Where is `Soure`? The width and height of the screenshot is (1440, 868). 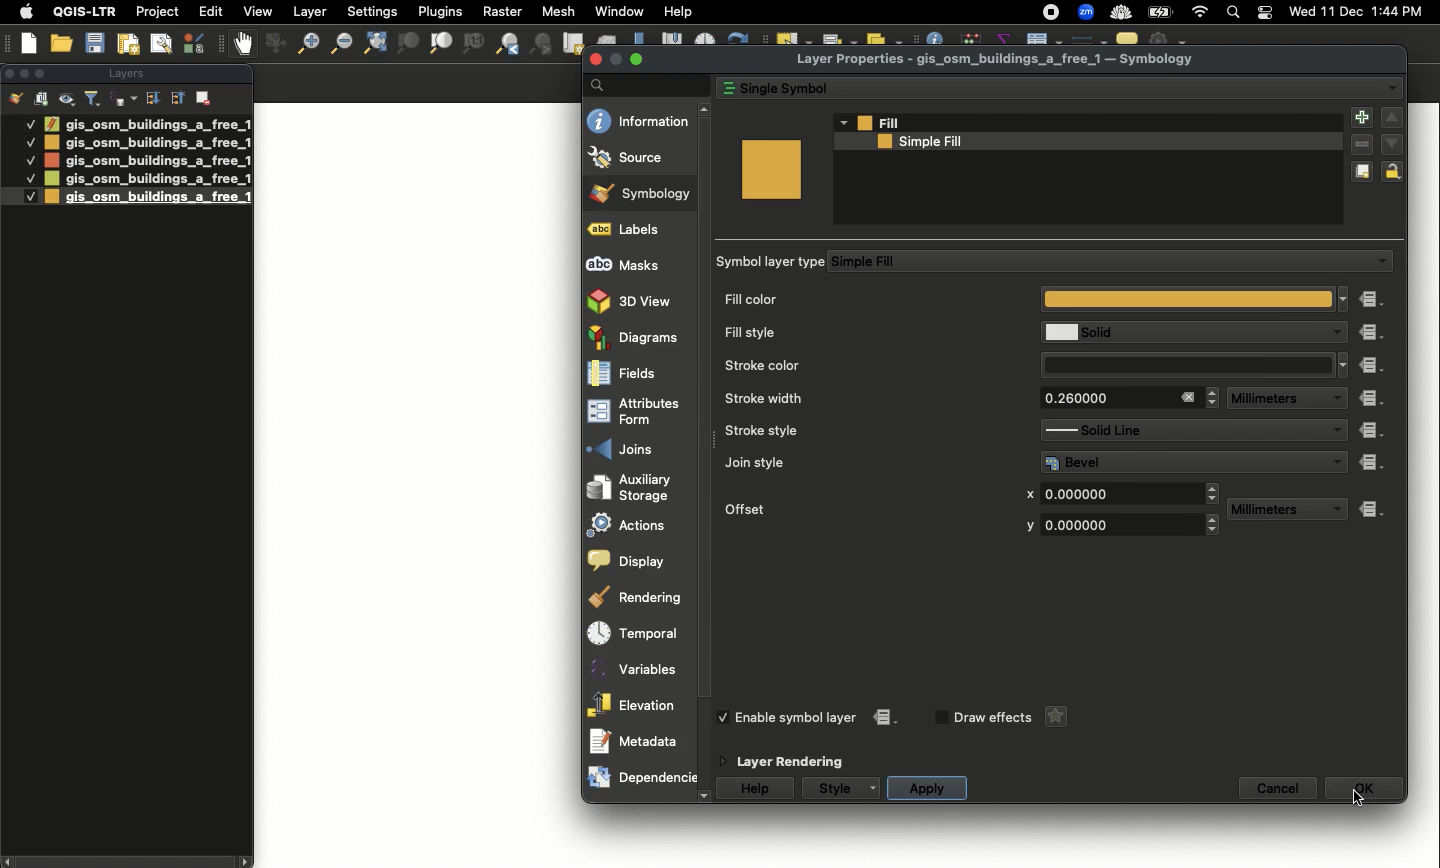 Soure is located at coordinates (638, 157).